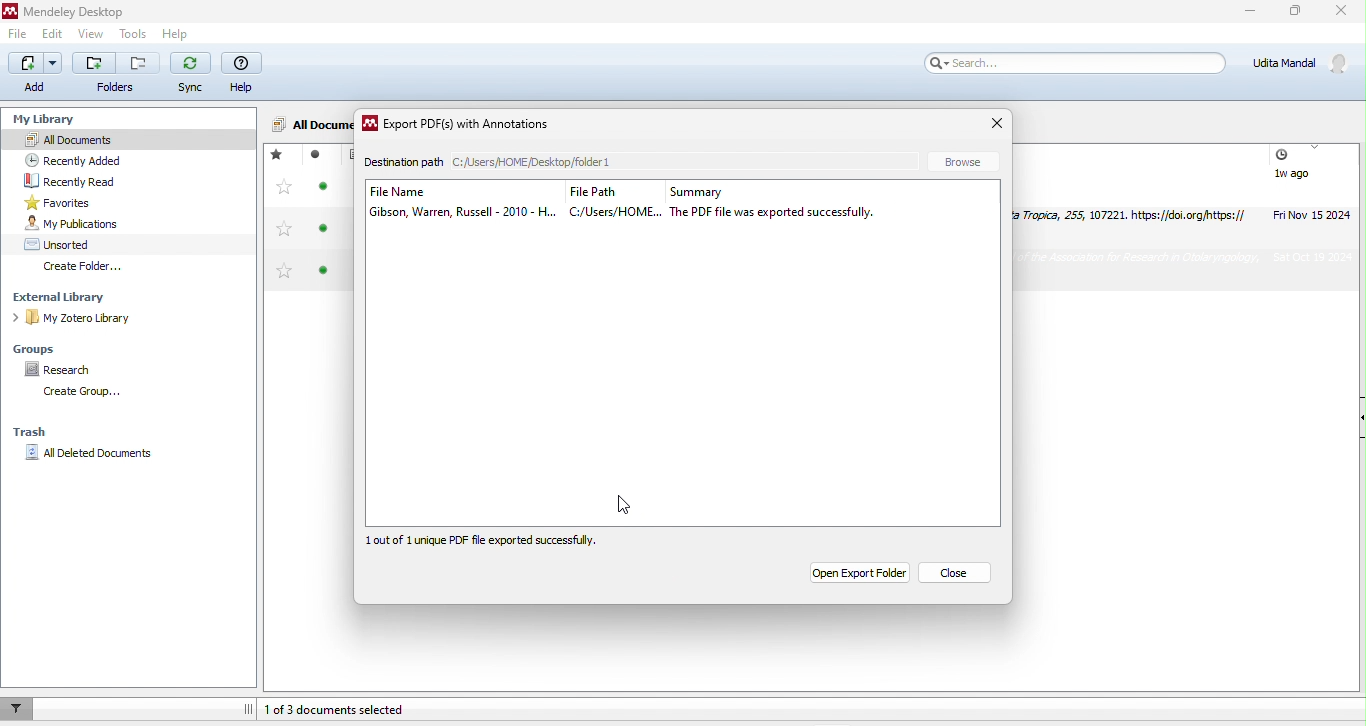 This screenshot has height=726, width=1366. Describe the element at coordinates (80, 201) in the screenshot. I see `favourites` at that location.